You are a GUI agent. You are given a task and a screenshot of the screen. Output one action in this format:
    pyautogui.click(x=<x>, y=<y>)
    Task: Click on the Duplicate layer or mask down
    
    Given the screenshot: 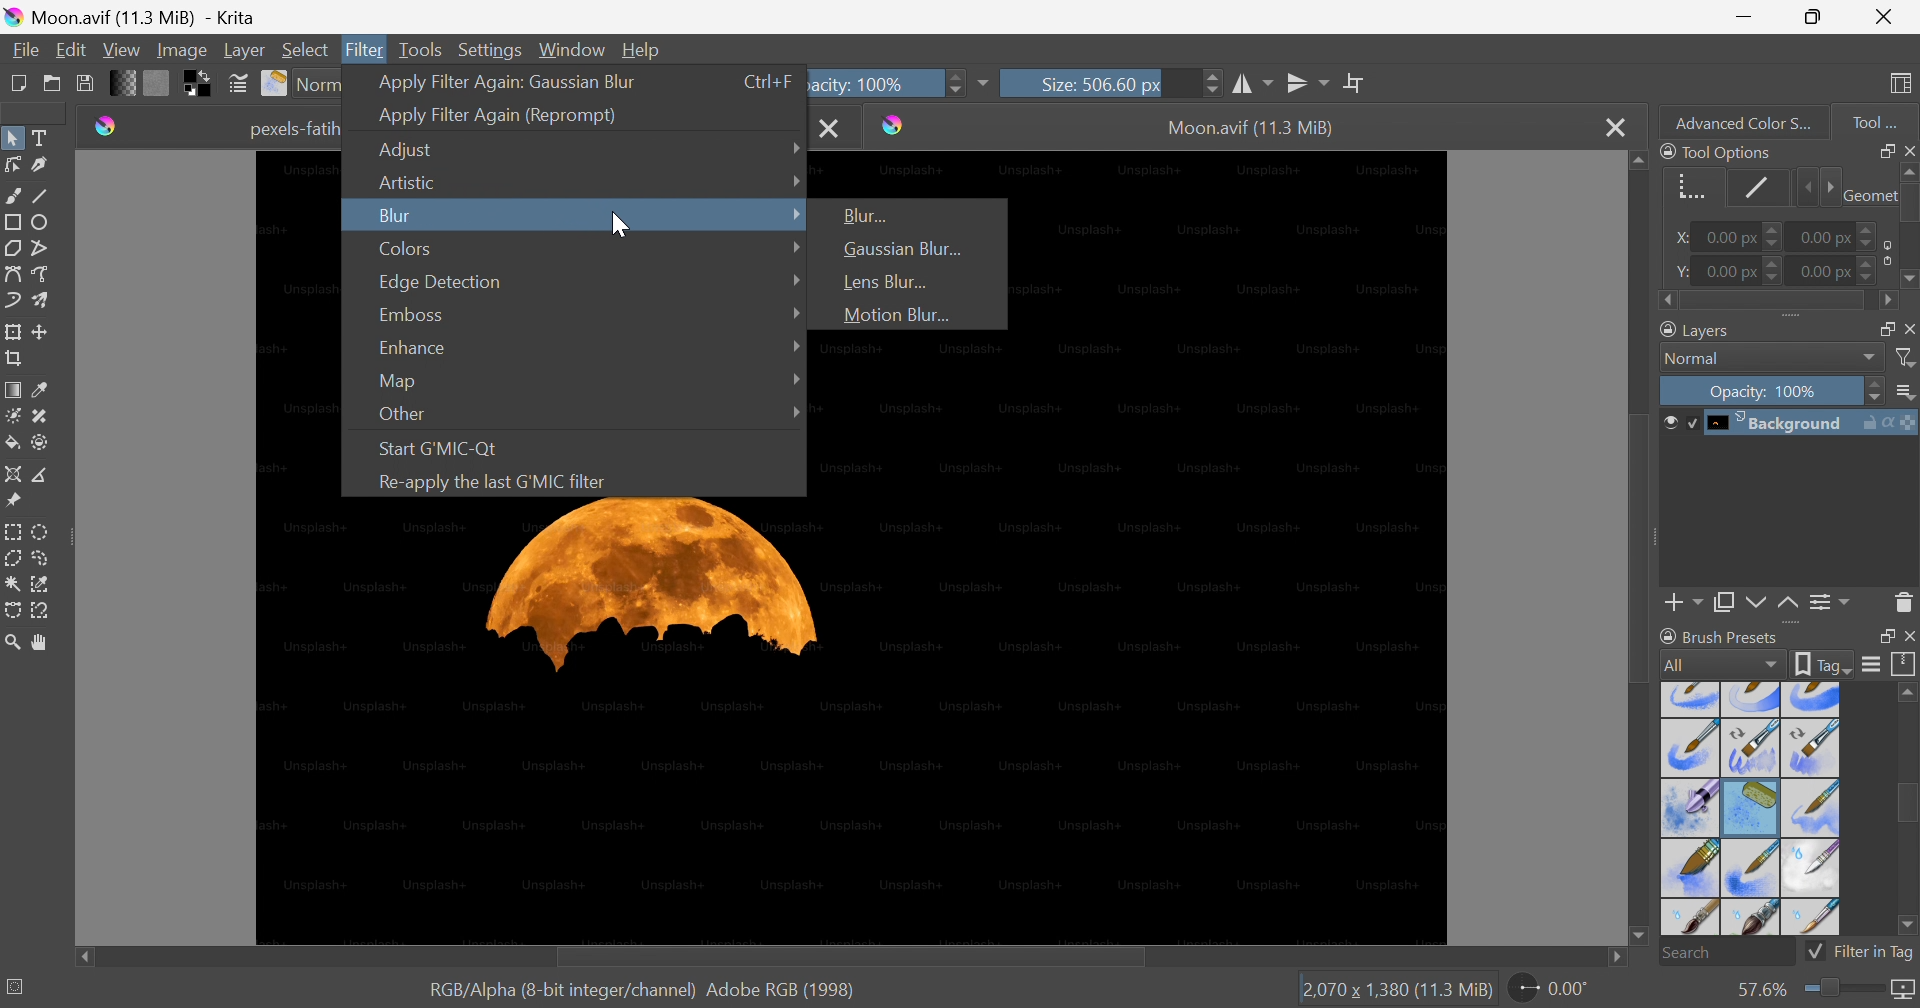 What is the action you would take?
    pyautogui.click(x=1723, y=606)
    